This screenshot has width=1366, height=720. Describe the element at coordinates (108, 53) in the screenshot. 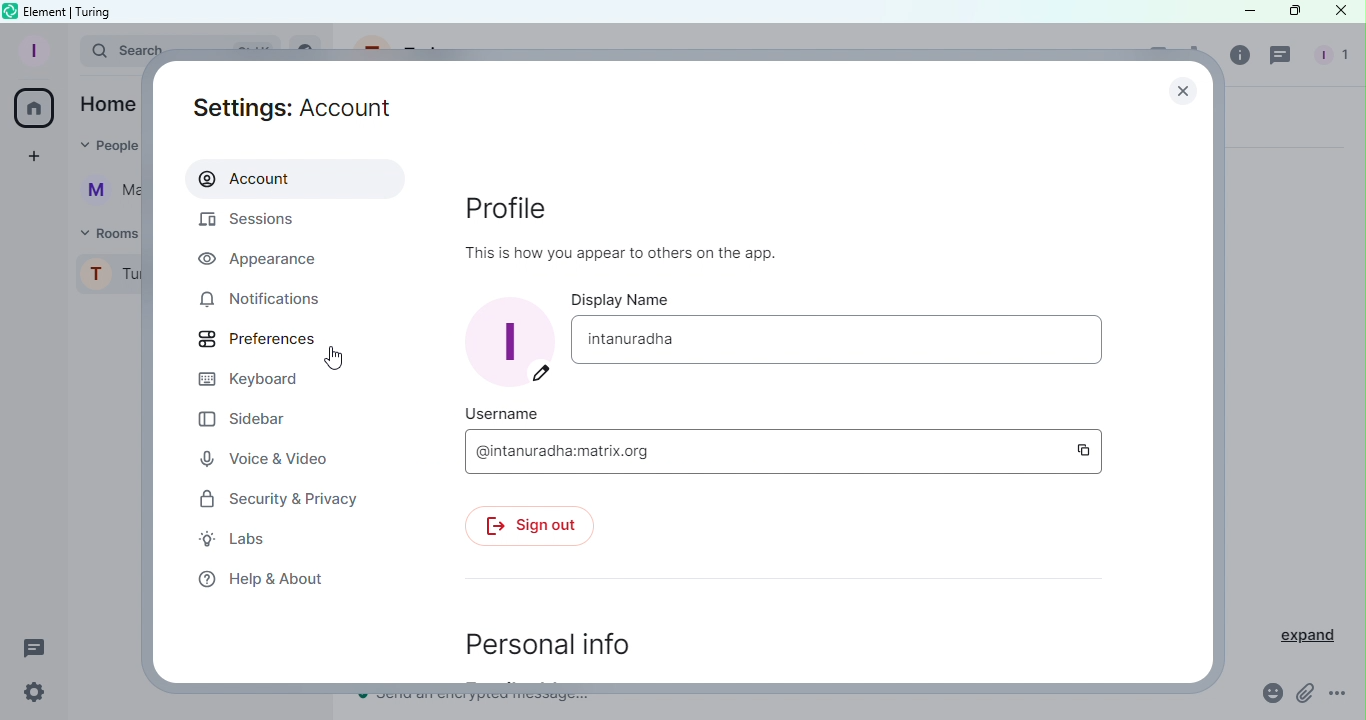

I see `Search` at that location.